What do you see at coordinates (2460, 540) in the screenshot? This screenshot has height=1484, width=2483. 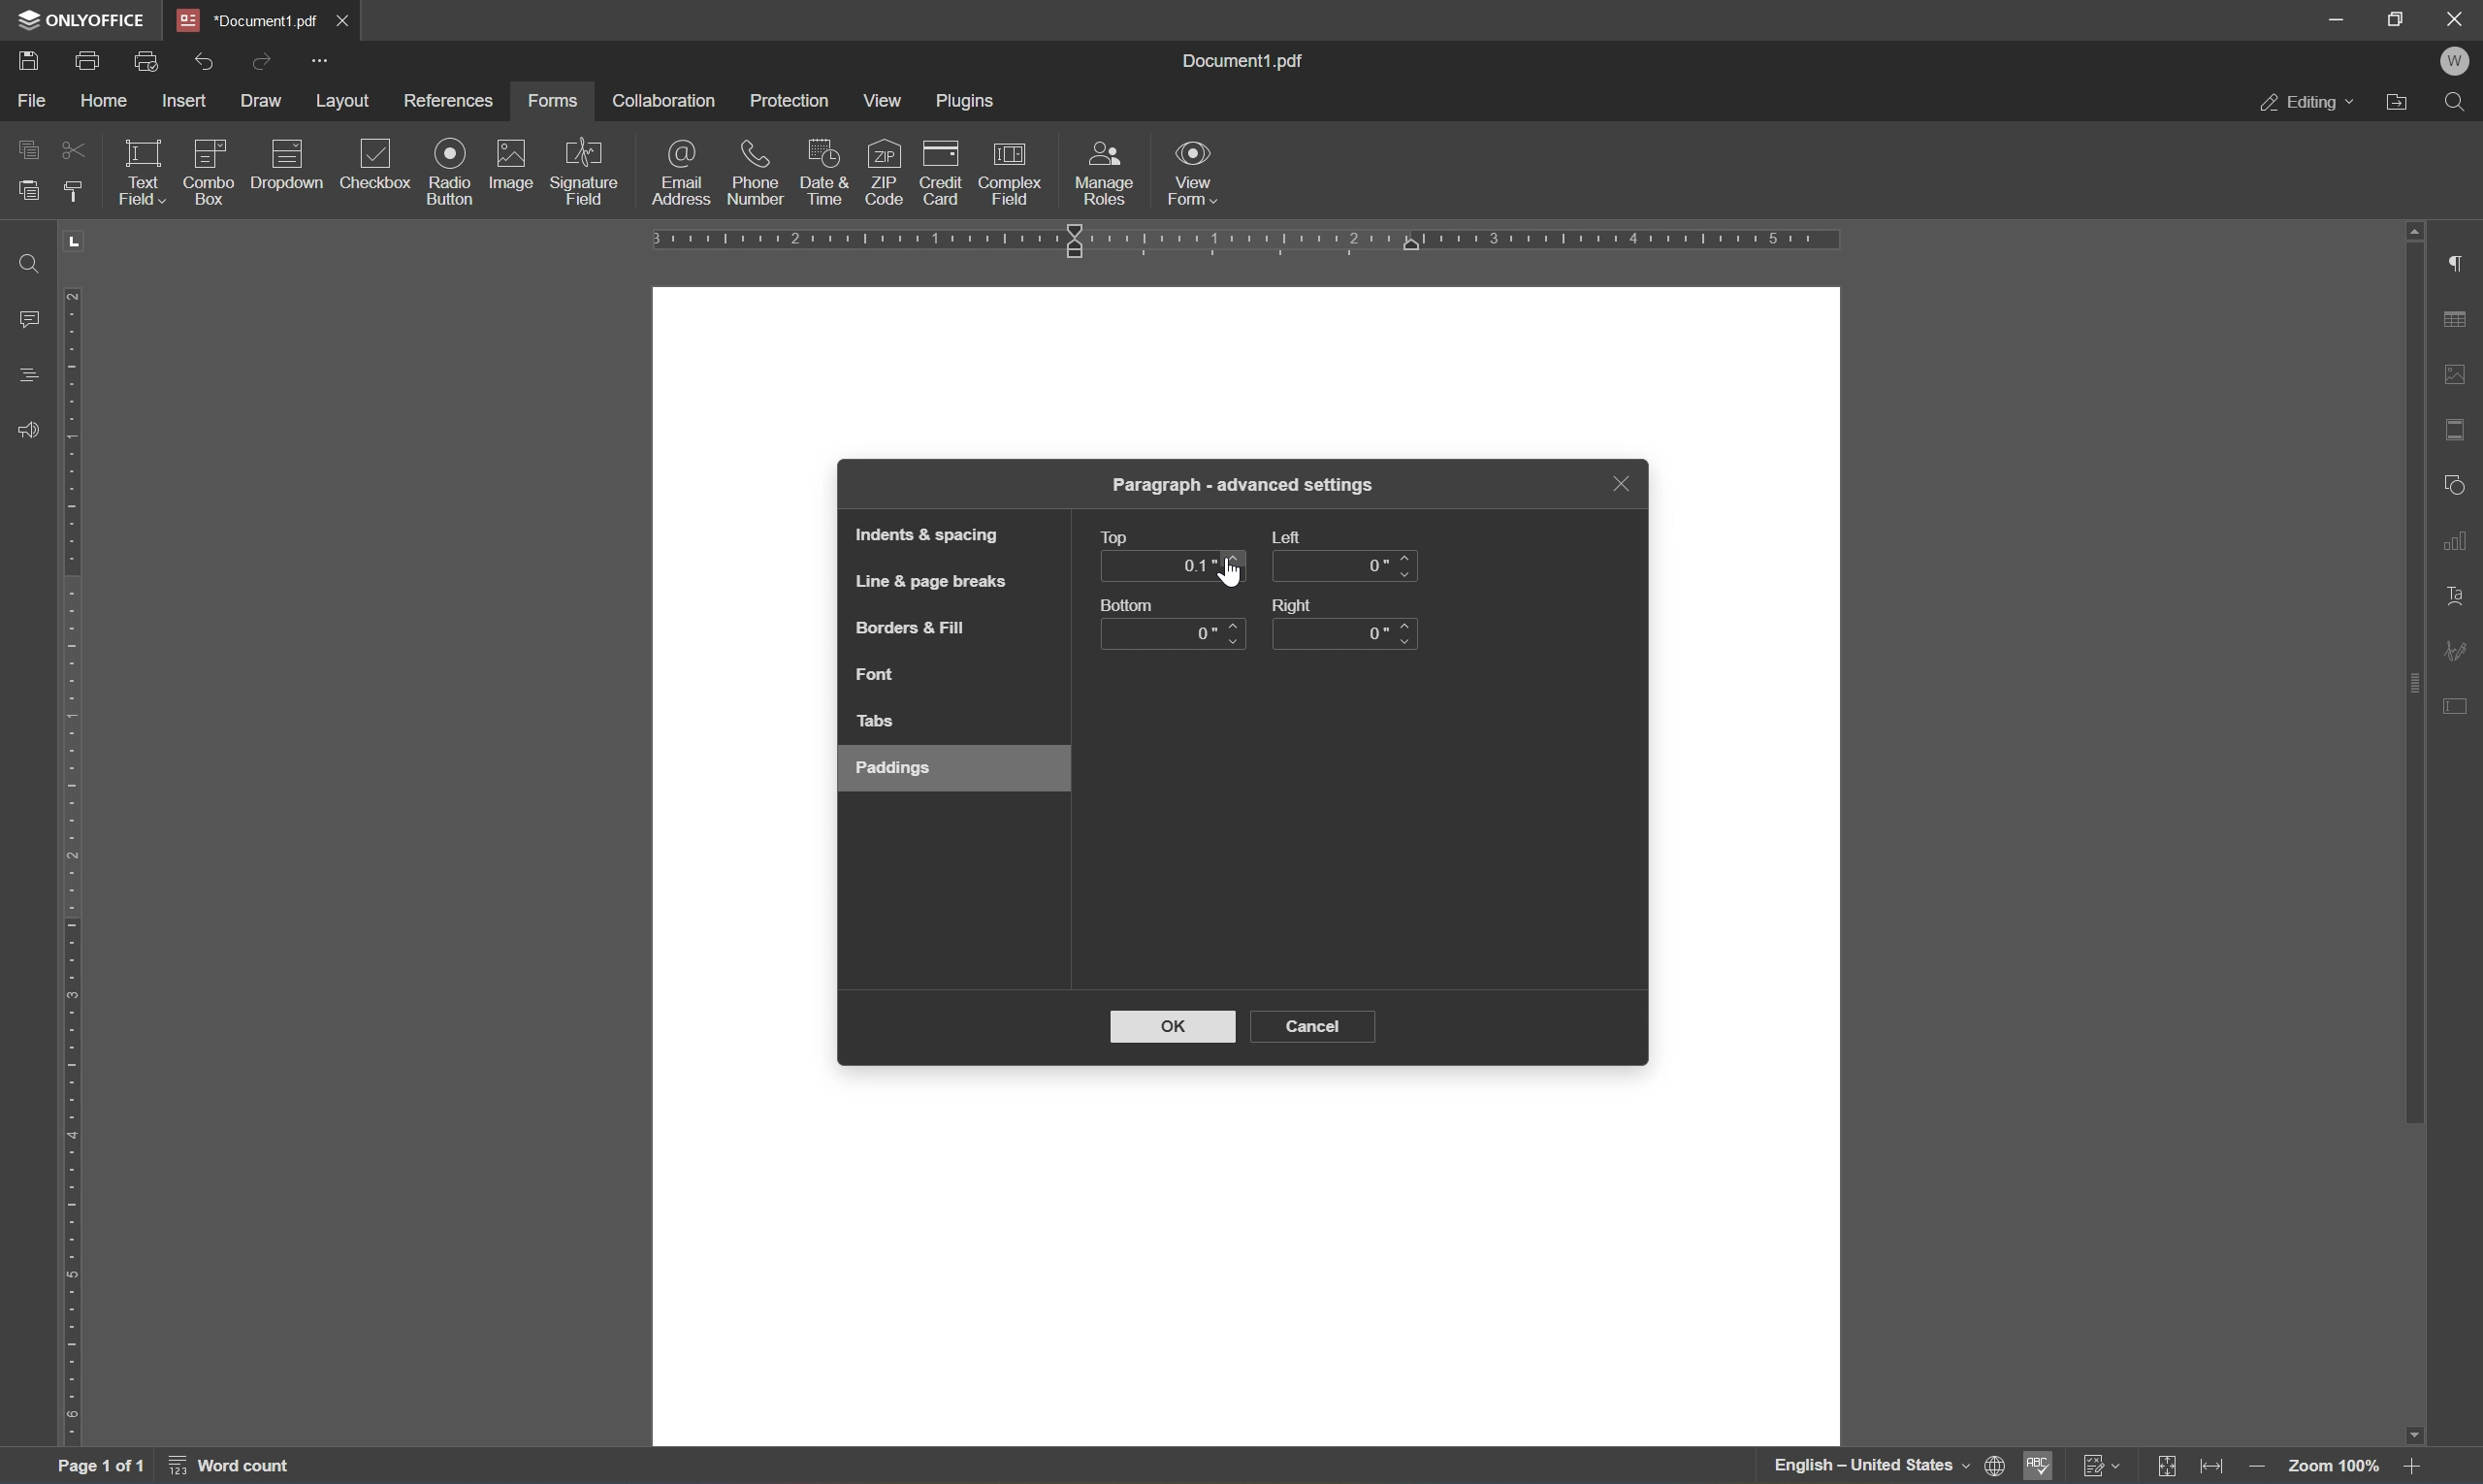 I see `chart settings` at bounding box center [2460, 540].